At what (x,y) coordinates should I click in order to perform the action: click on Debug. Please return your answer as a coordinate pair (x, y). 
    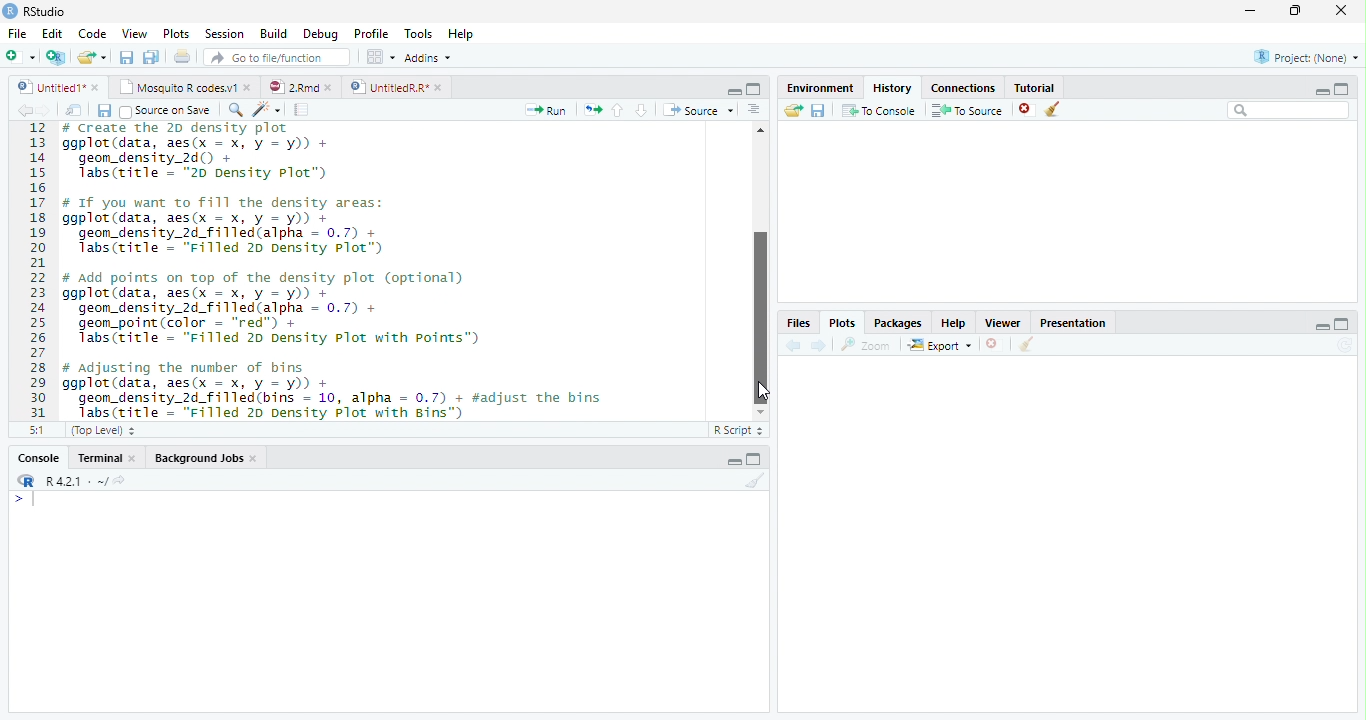
    Looking at the image, I should click on (321, 35).